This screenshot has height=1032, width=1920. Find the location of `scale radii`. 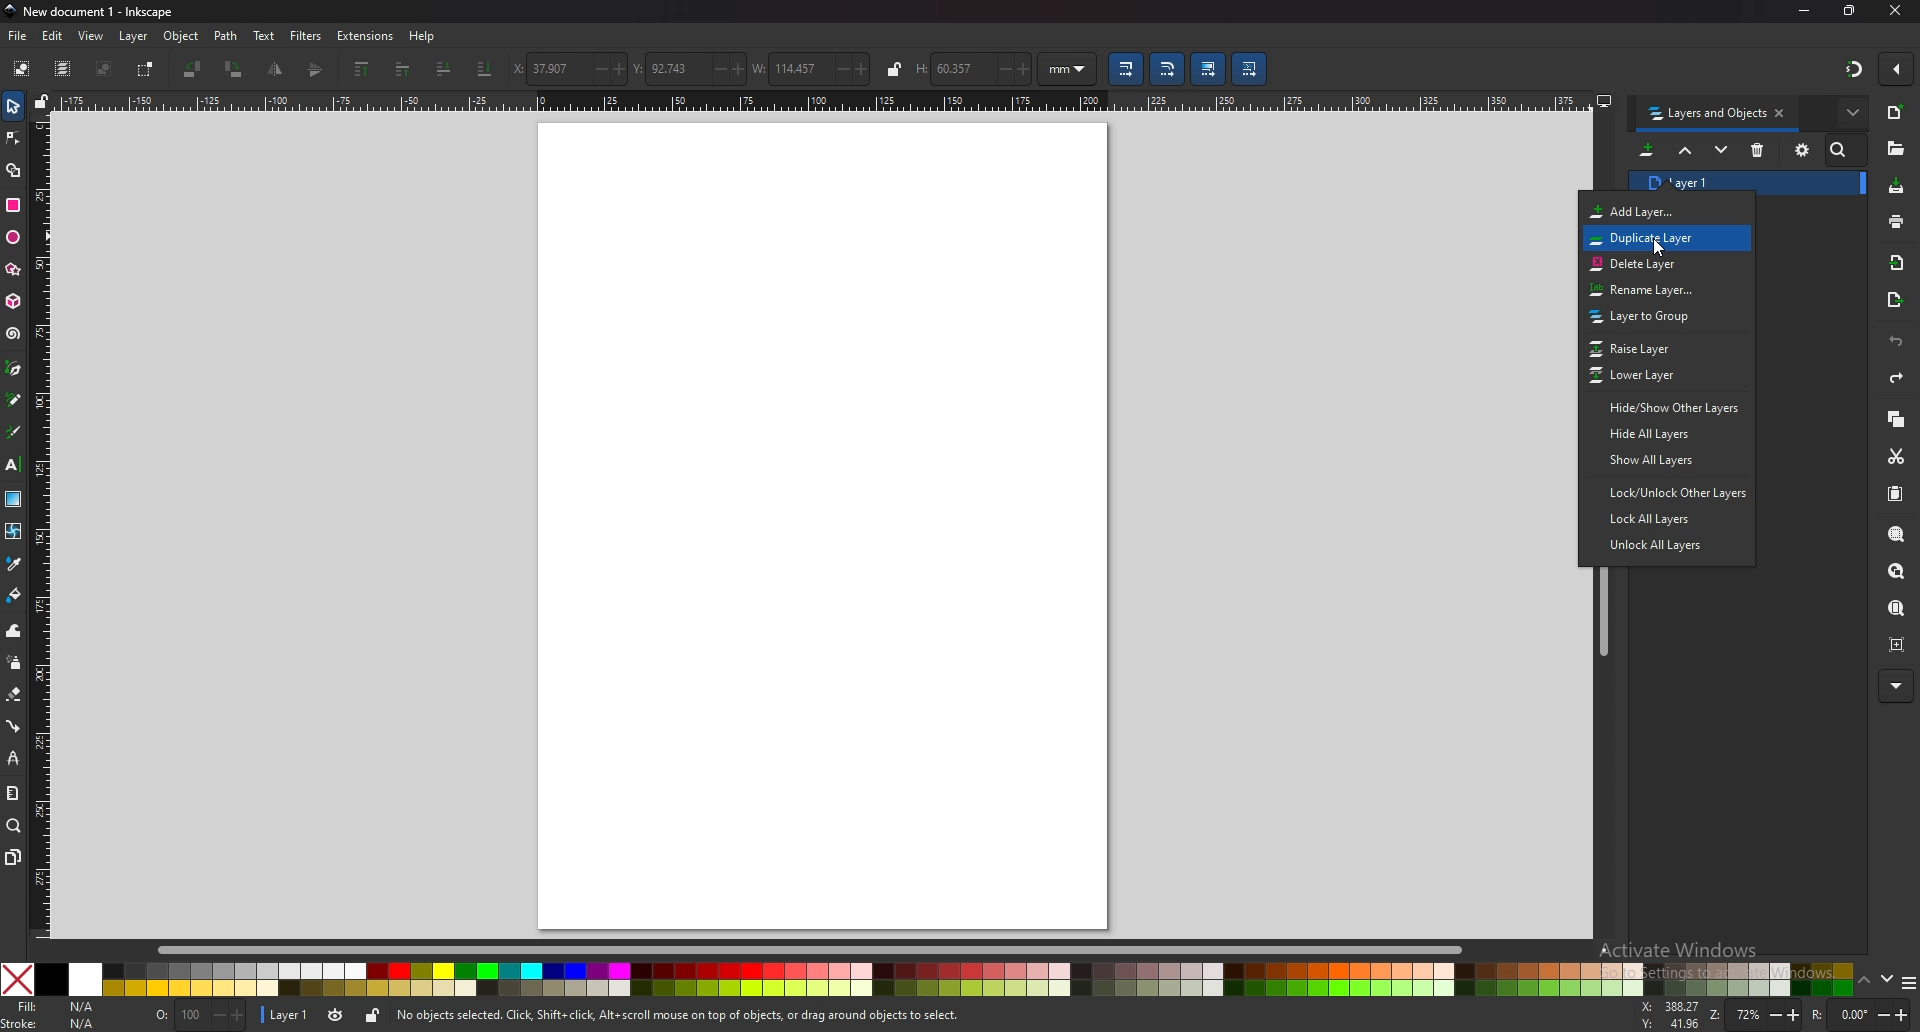

scale radii is located at coordinates (1168, 69).